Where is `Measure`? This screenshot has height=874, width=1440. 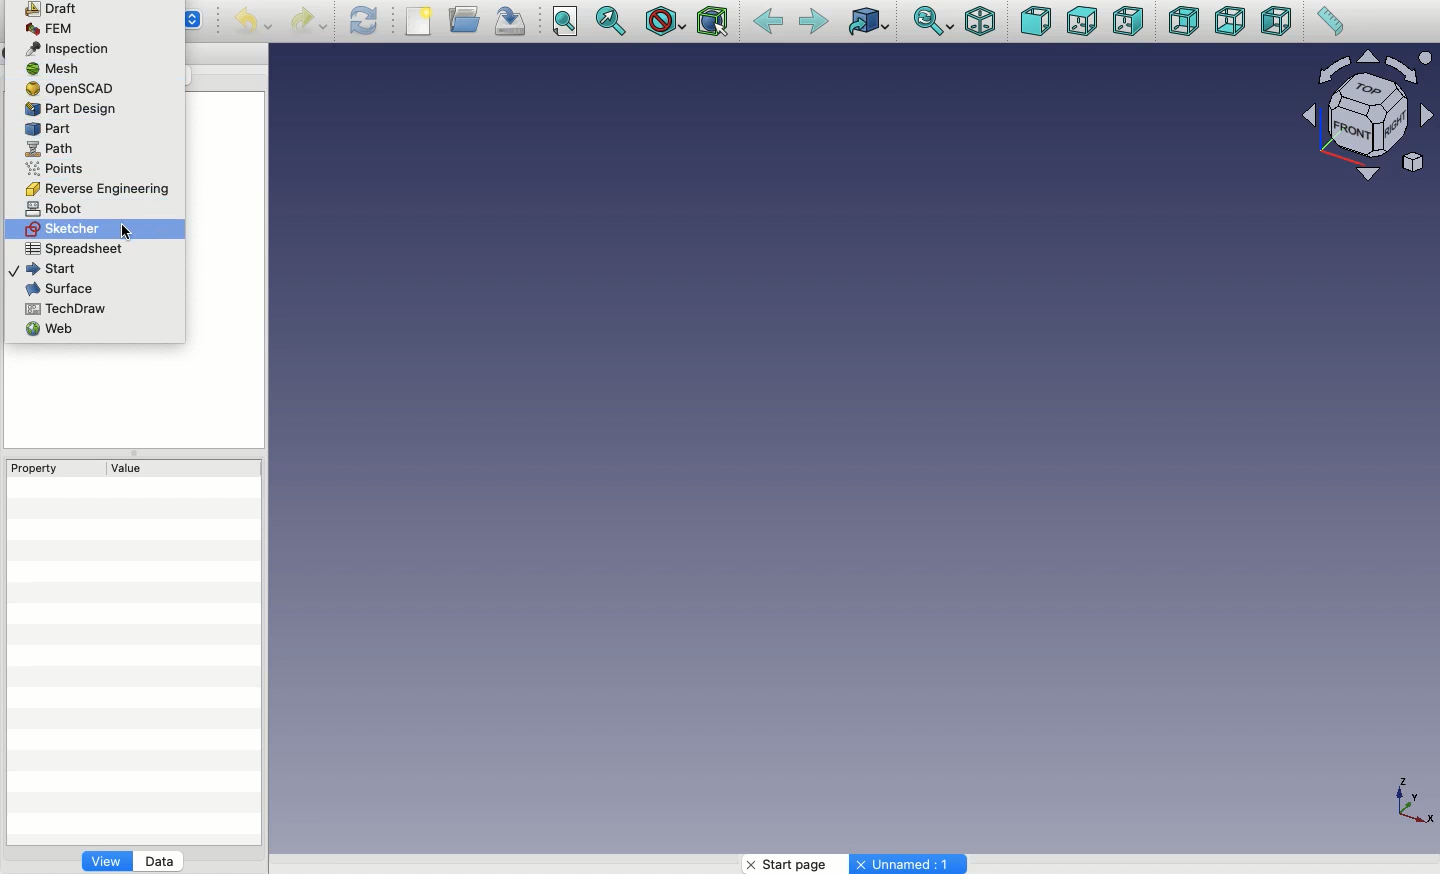 Measure is located at coordinates (1328, 23).